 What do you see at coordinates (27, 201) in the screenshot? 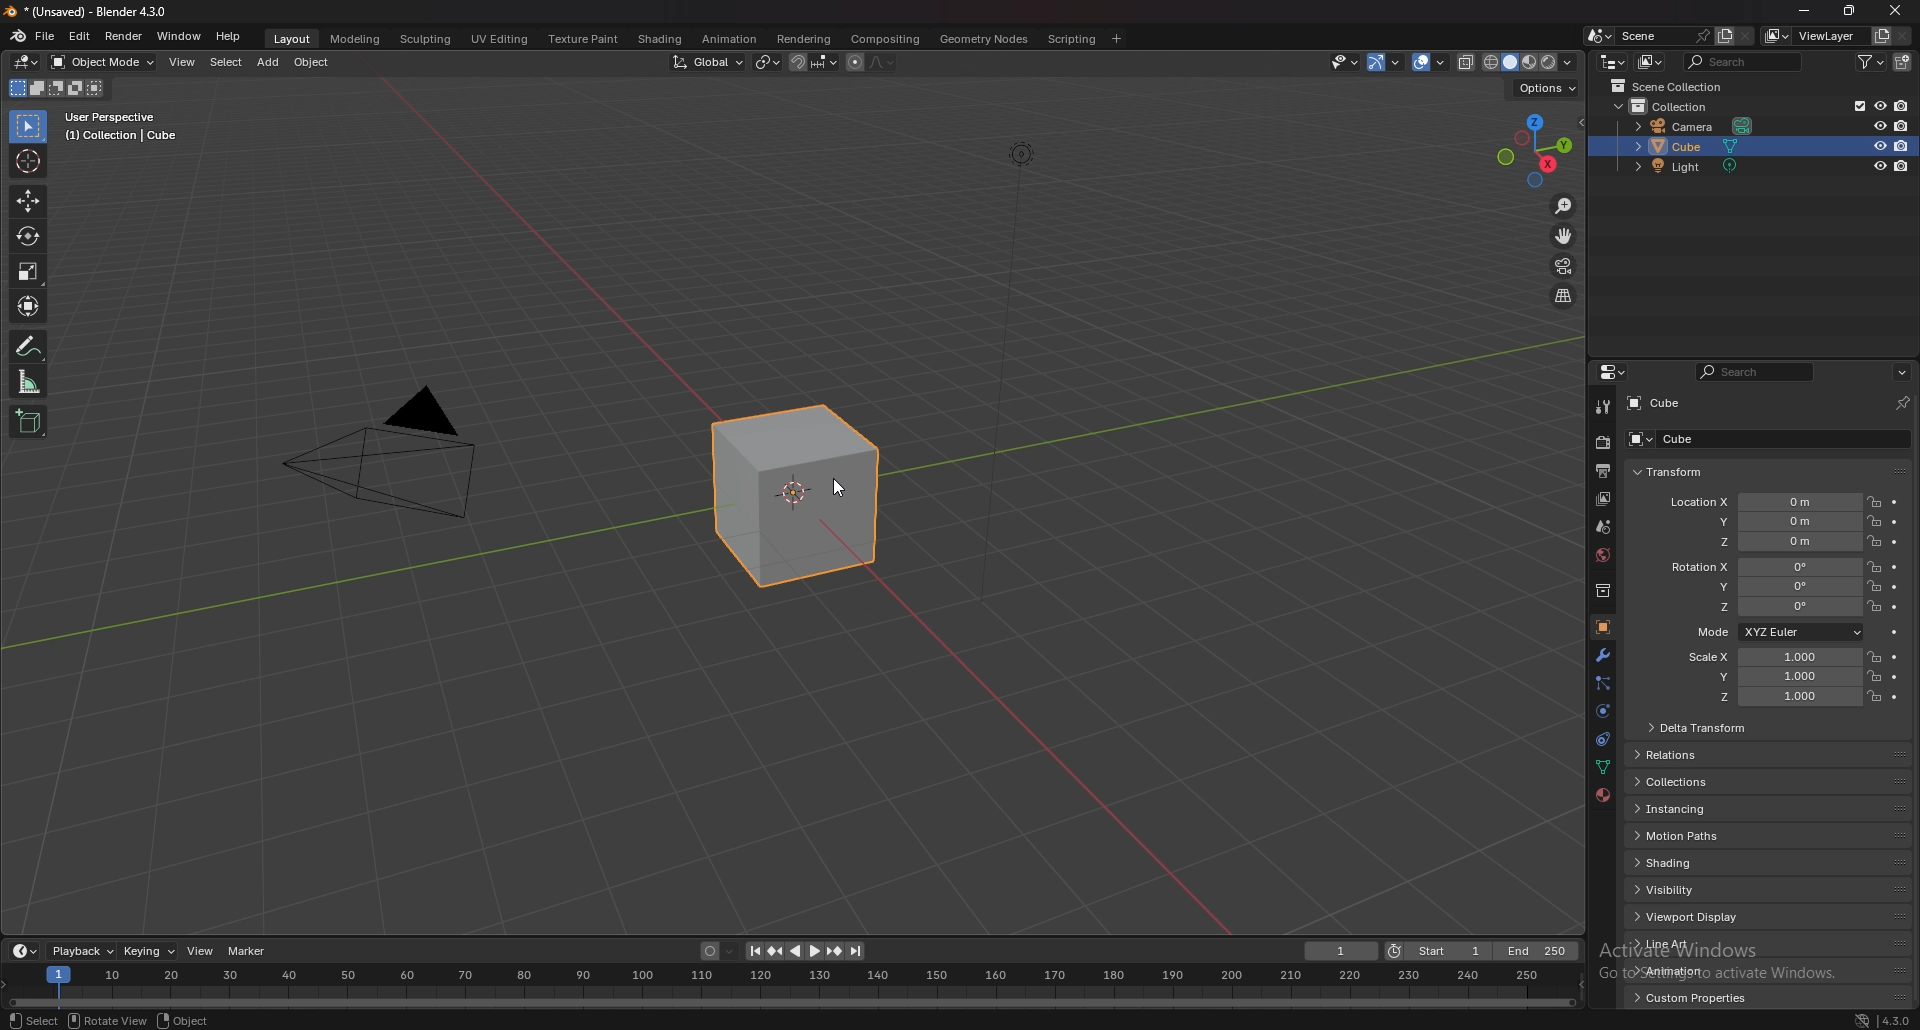
I see `move` at bounding box center [27, 201].